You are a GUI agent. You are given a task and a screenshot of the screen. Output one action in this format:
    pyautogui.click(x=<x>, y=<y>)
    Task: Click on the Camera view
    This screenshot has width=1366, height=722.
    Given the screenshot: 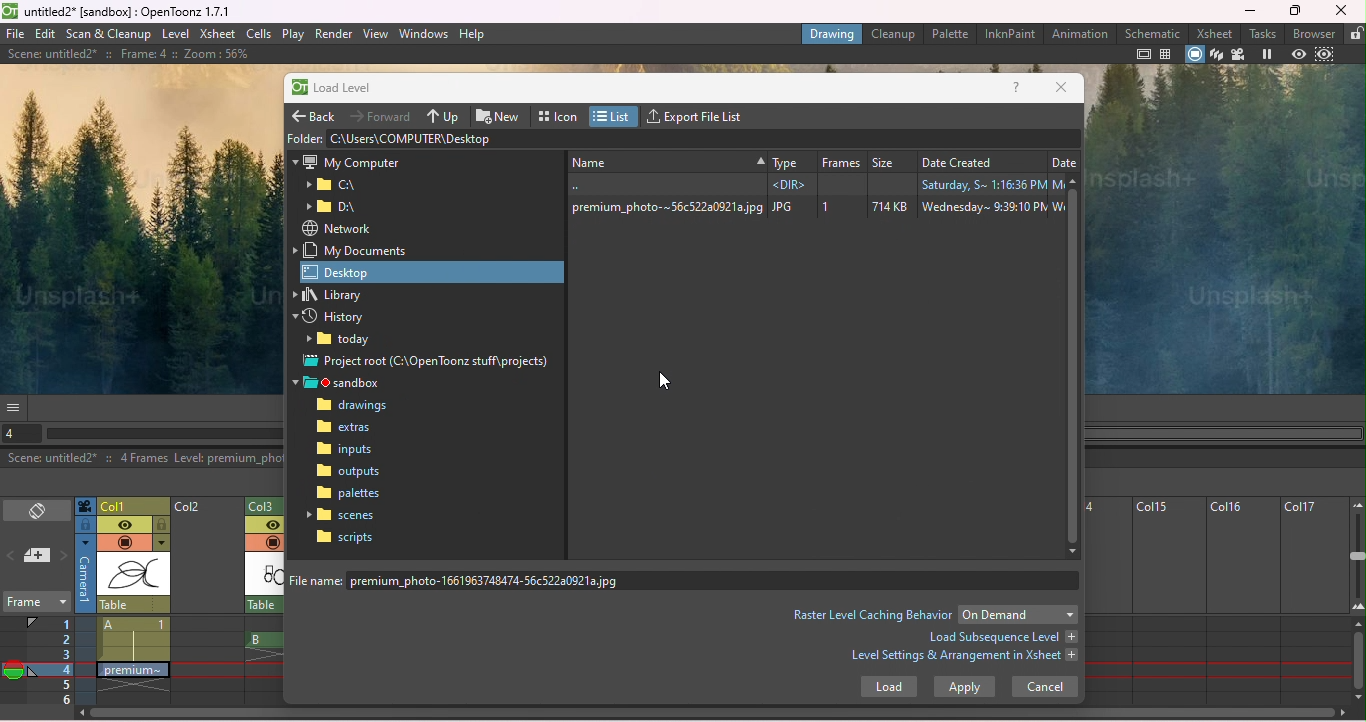 What is the action you would take?
    pyautogui.click(x=1238, y=55)
    